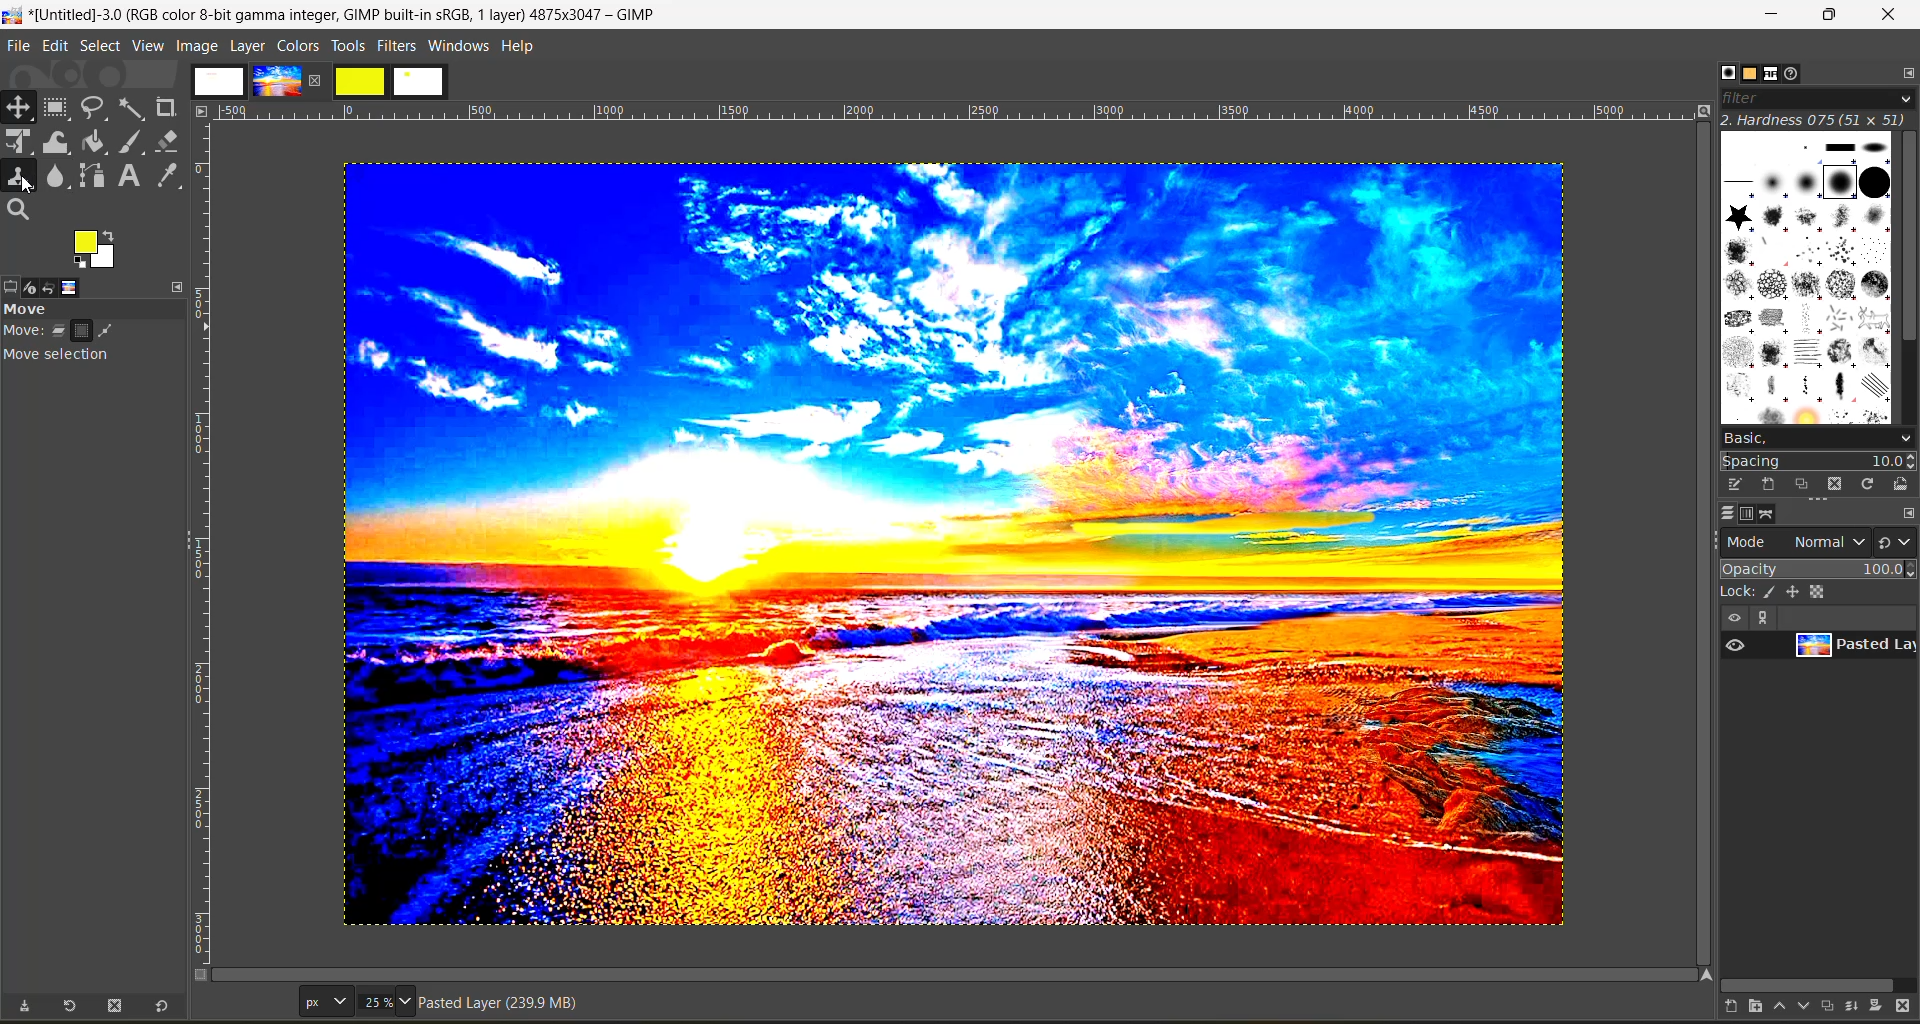 The height and width of the screenshot is (1024, 1920). Describe the element at coordinates (58, 143) in the screenshot. I see `wrap transform` at that location.